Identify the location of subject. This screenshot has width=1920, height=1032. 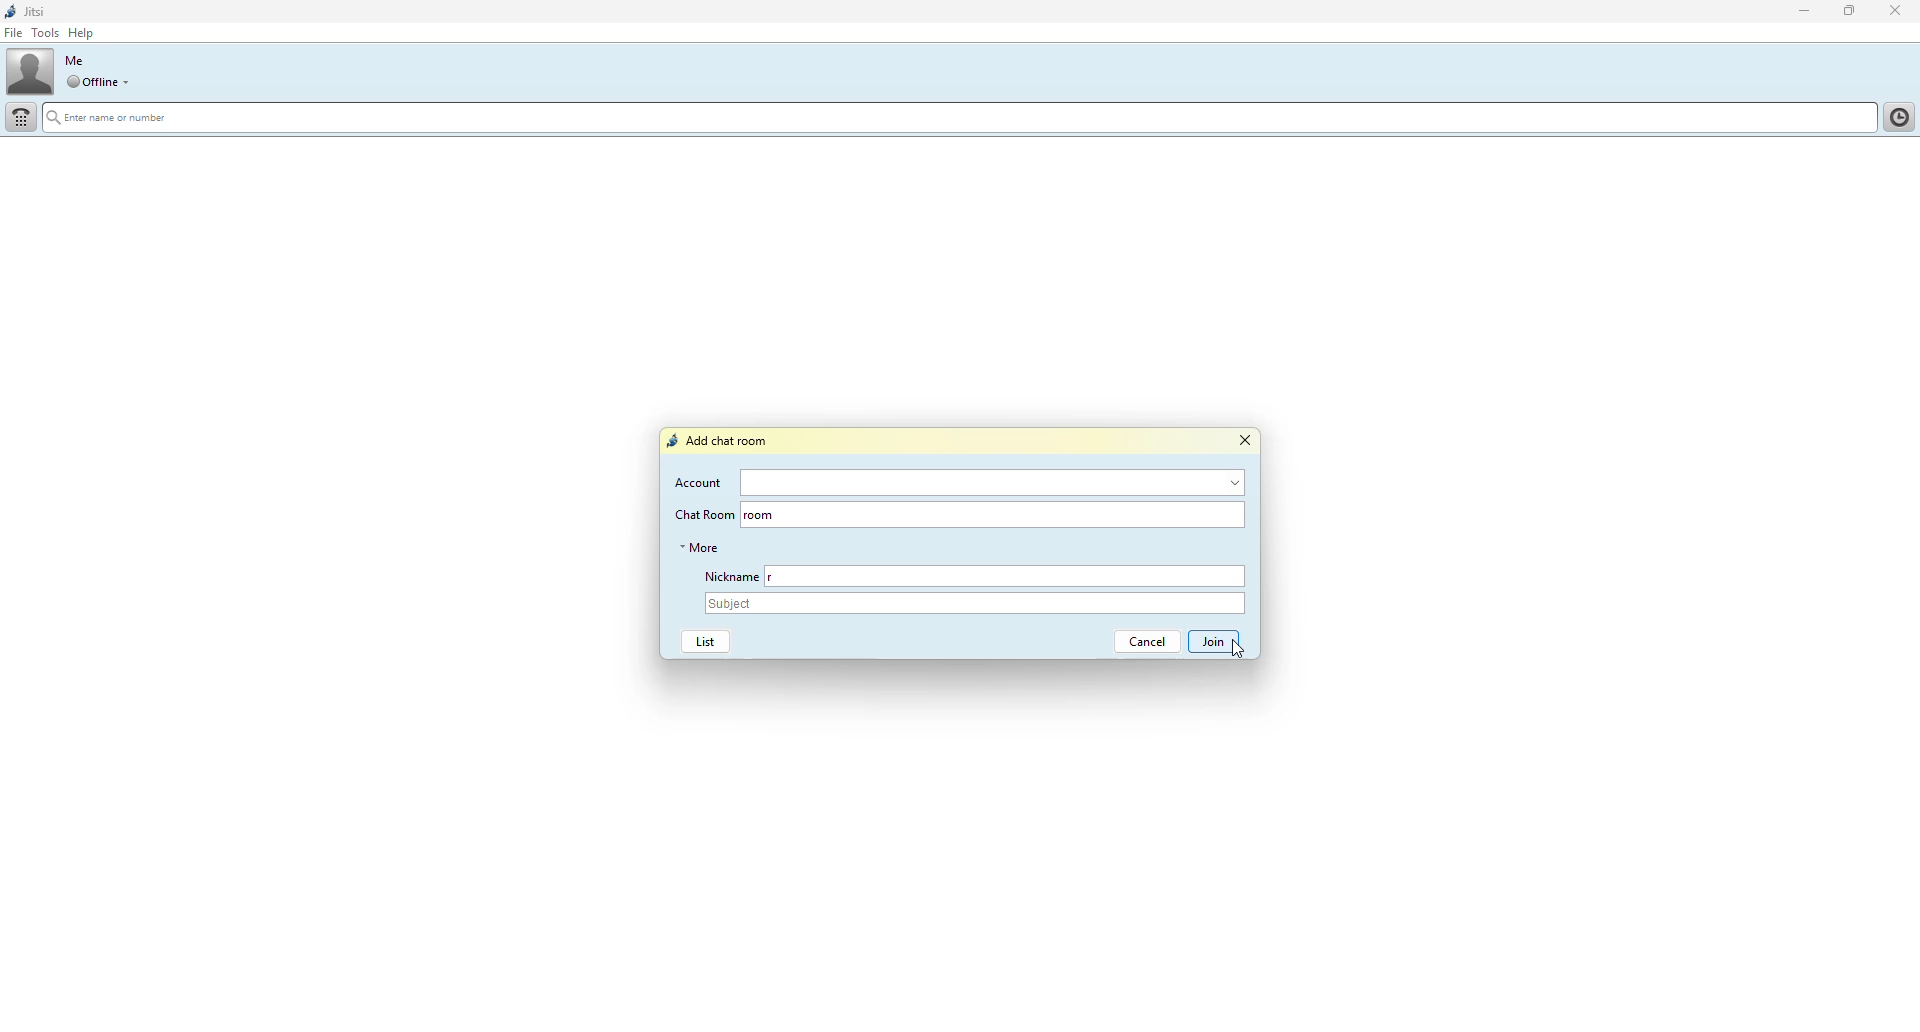
(976, 603).